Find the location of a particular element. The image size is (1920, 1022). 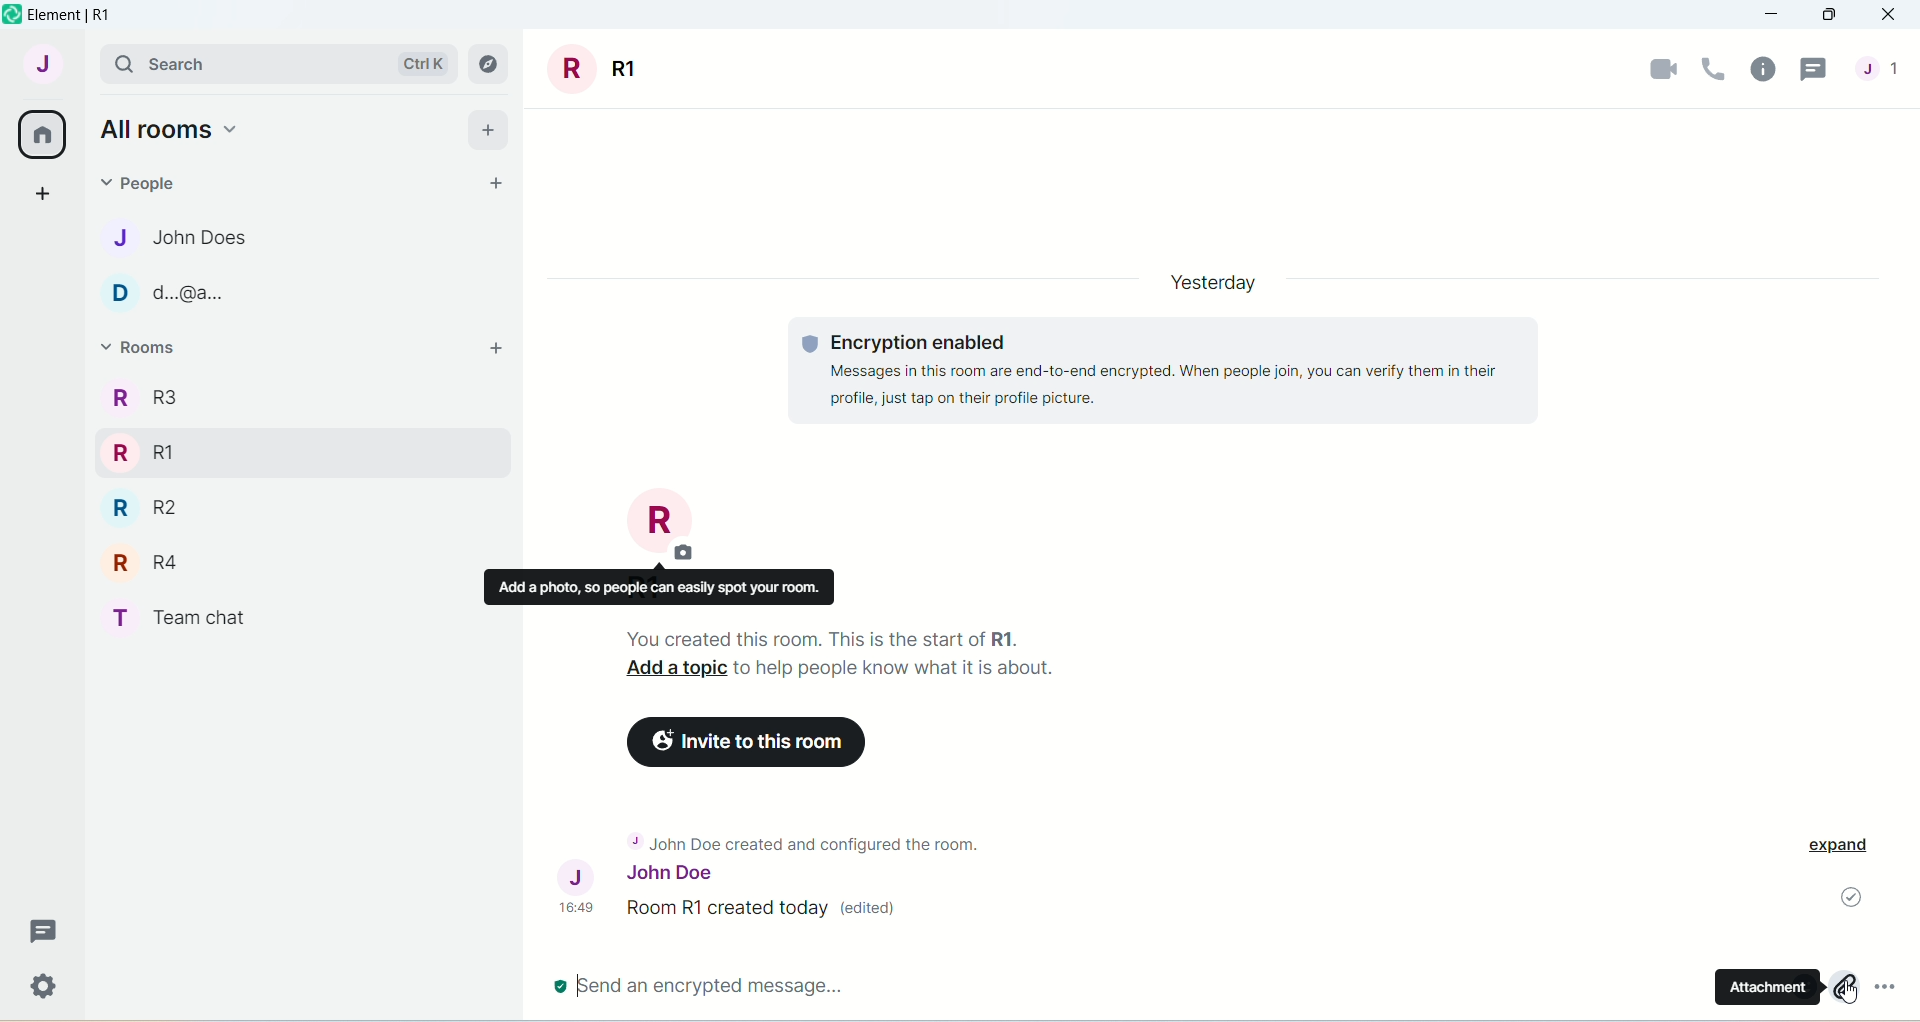

create a space is located at coordinates (45, 192).